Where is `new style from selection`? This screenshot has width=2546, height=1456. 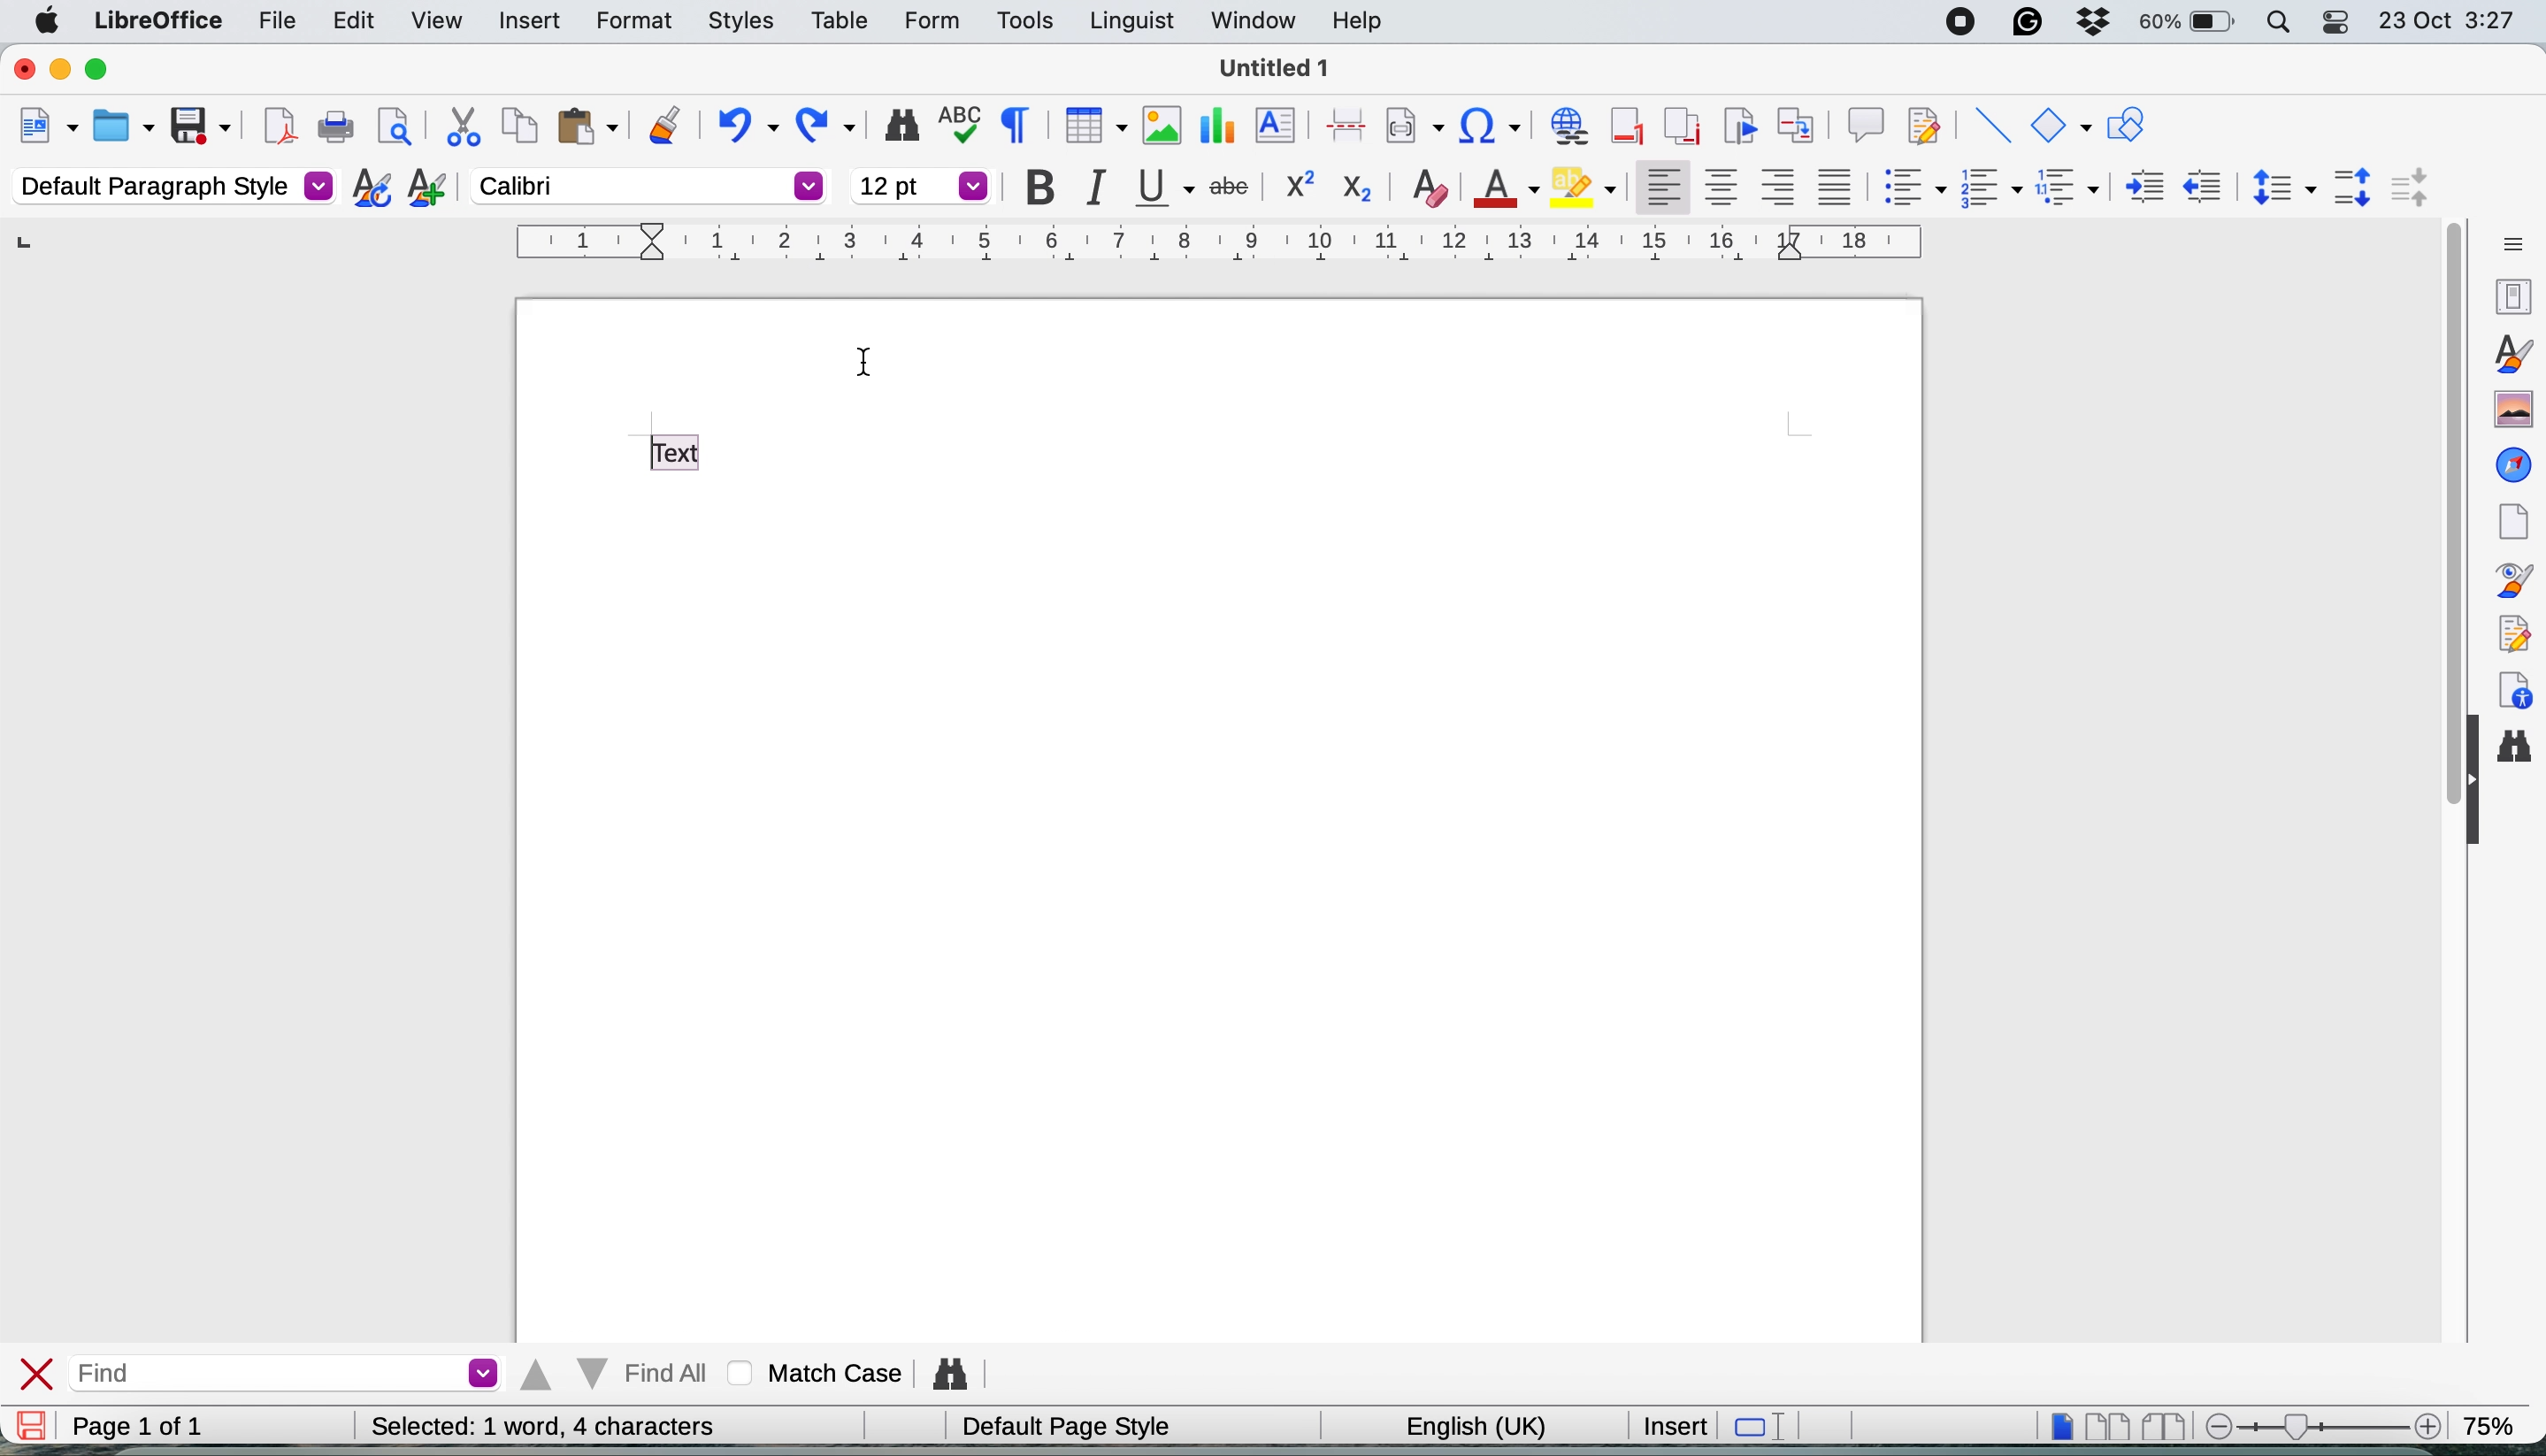 new style from selection is located at coordinates (423, 190).